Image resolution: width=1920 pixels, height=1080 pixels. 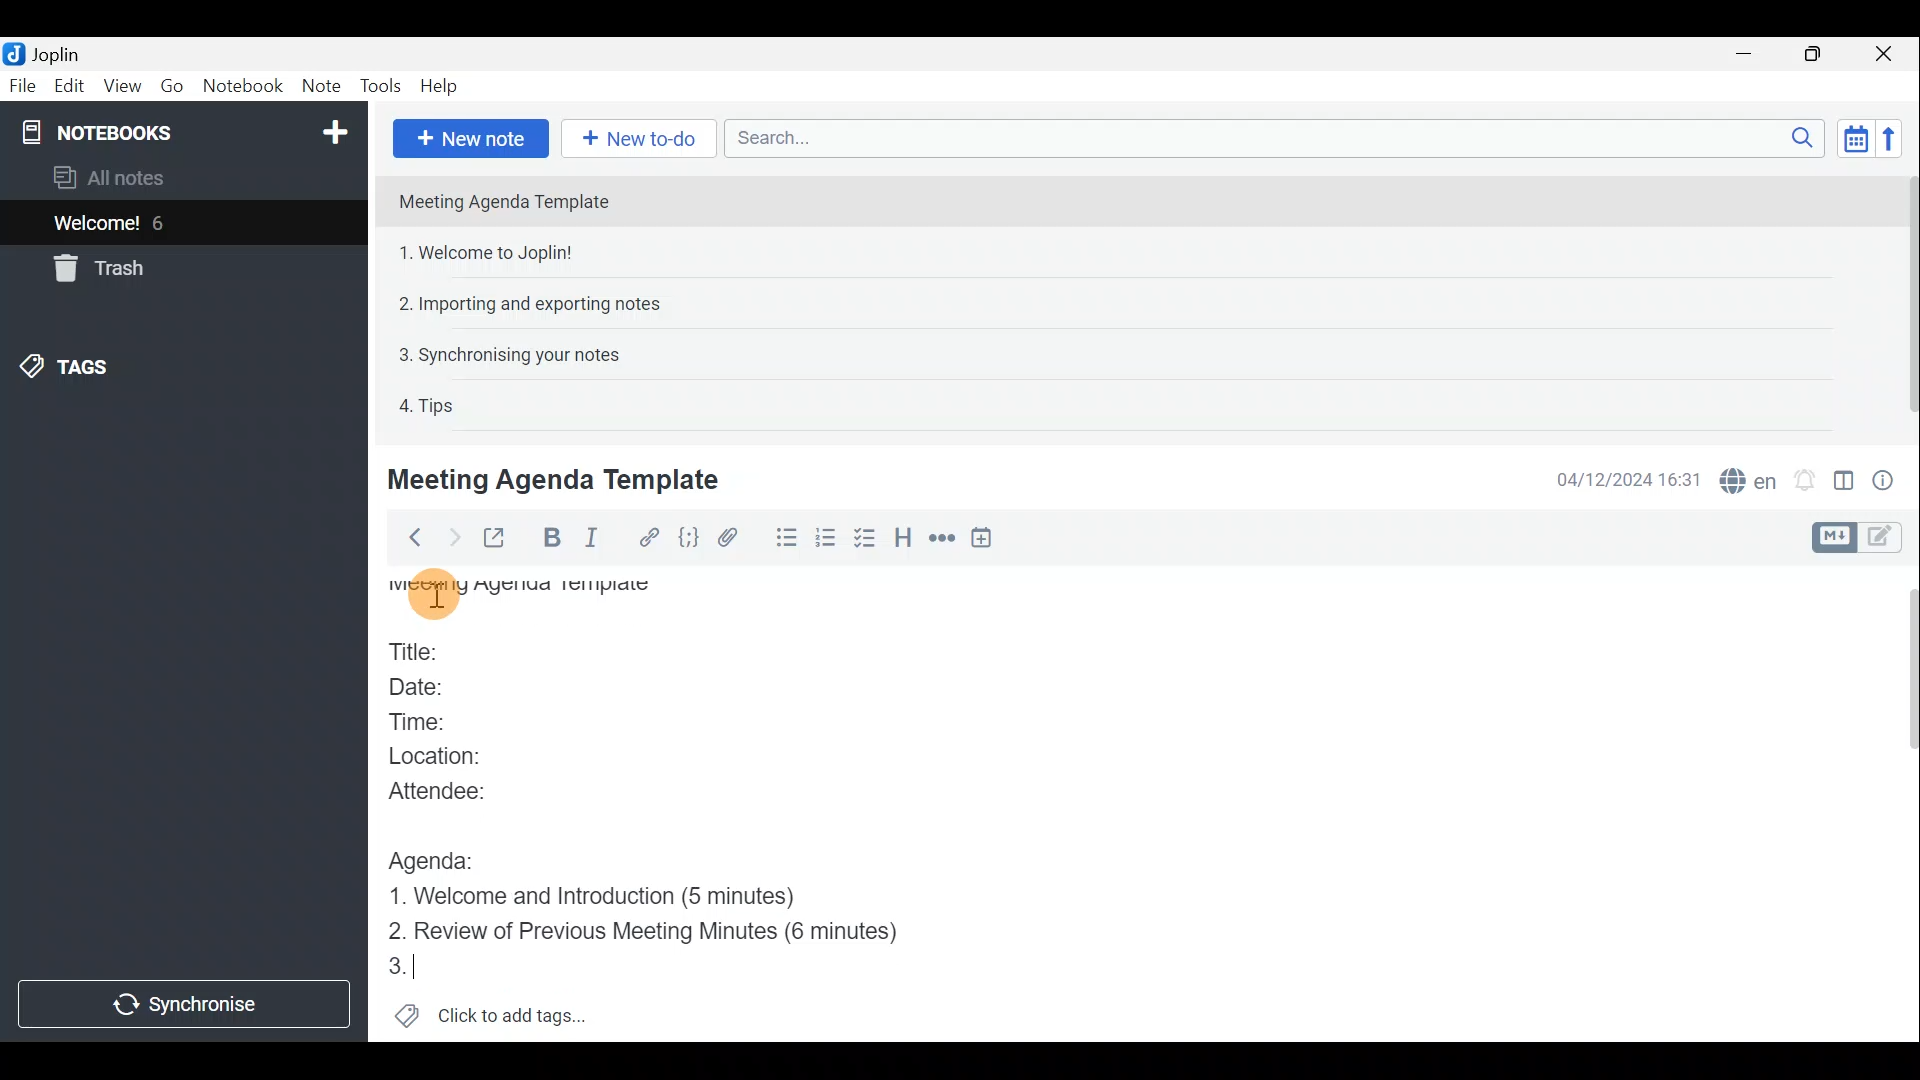 What do you see at coordinates (548, 538) in the screenshot?
I see `Bold` at bounding box center [548, 538].